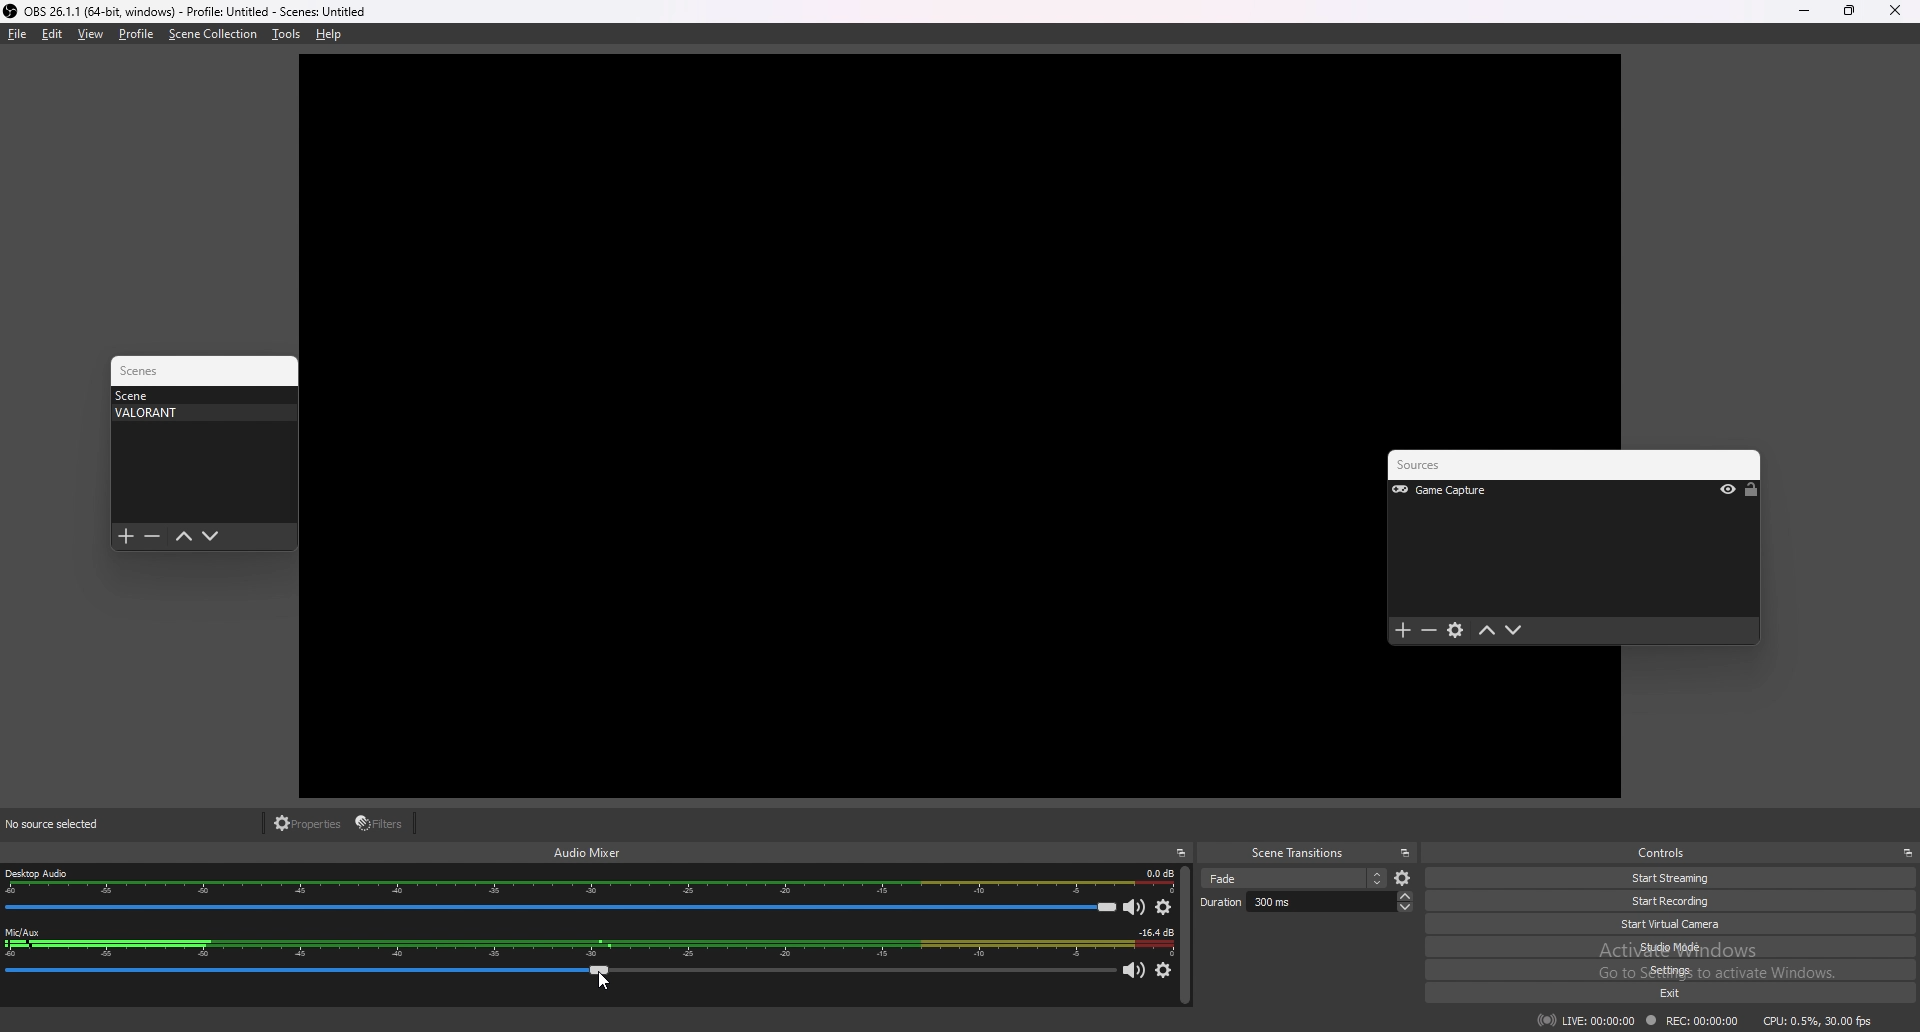 This screenshot has height=1032, width=1920. Describe the element at coordinates (1687, 994) in the screenshot. I see `exit` at that location.